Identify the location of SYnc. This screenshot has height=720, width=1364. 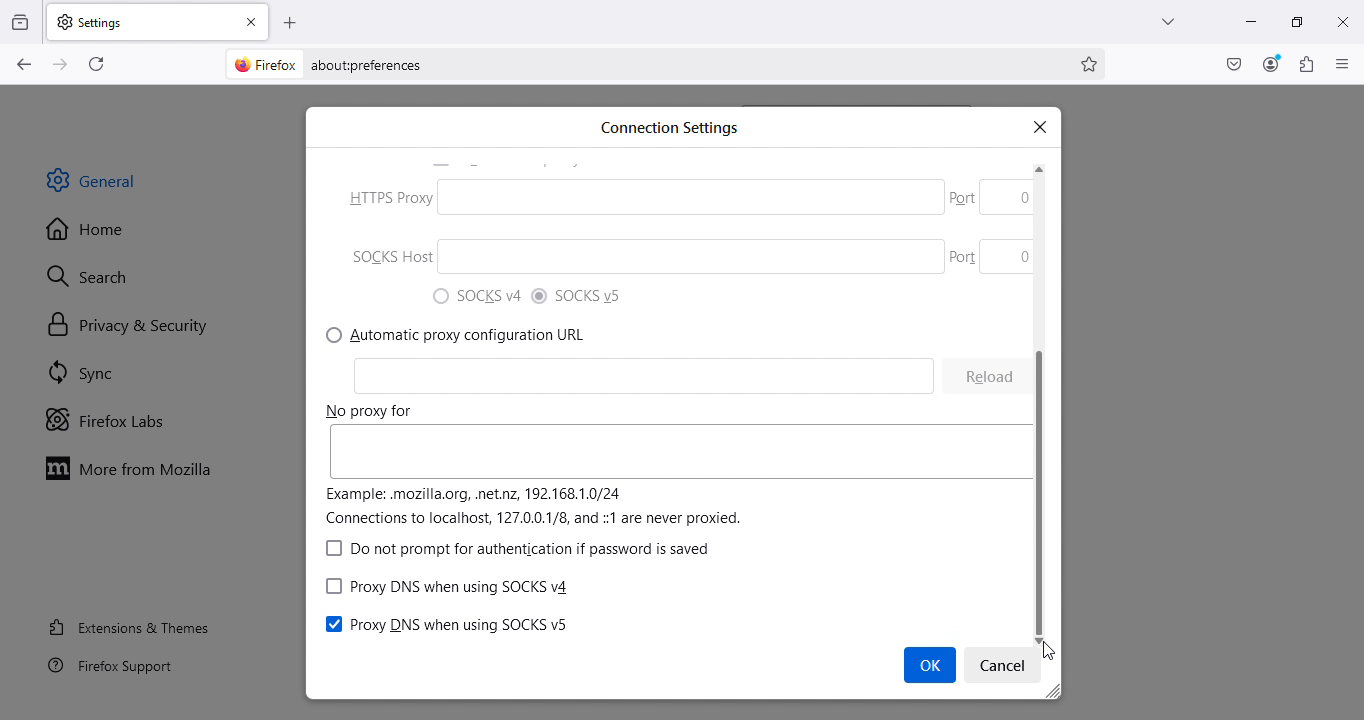
(89, 376).